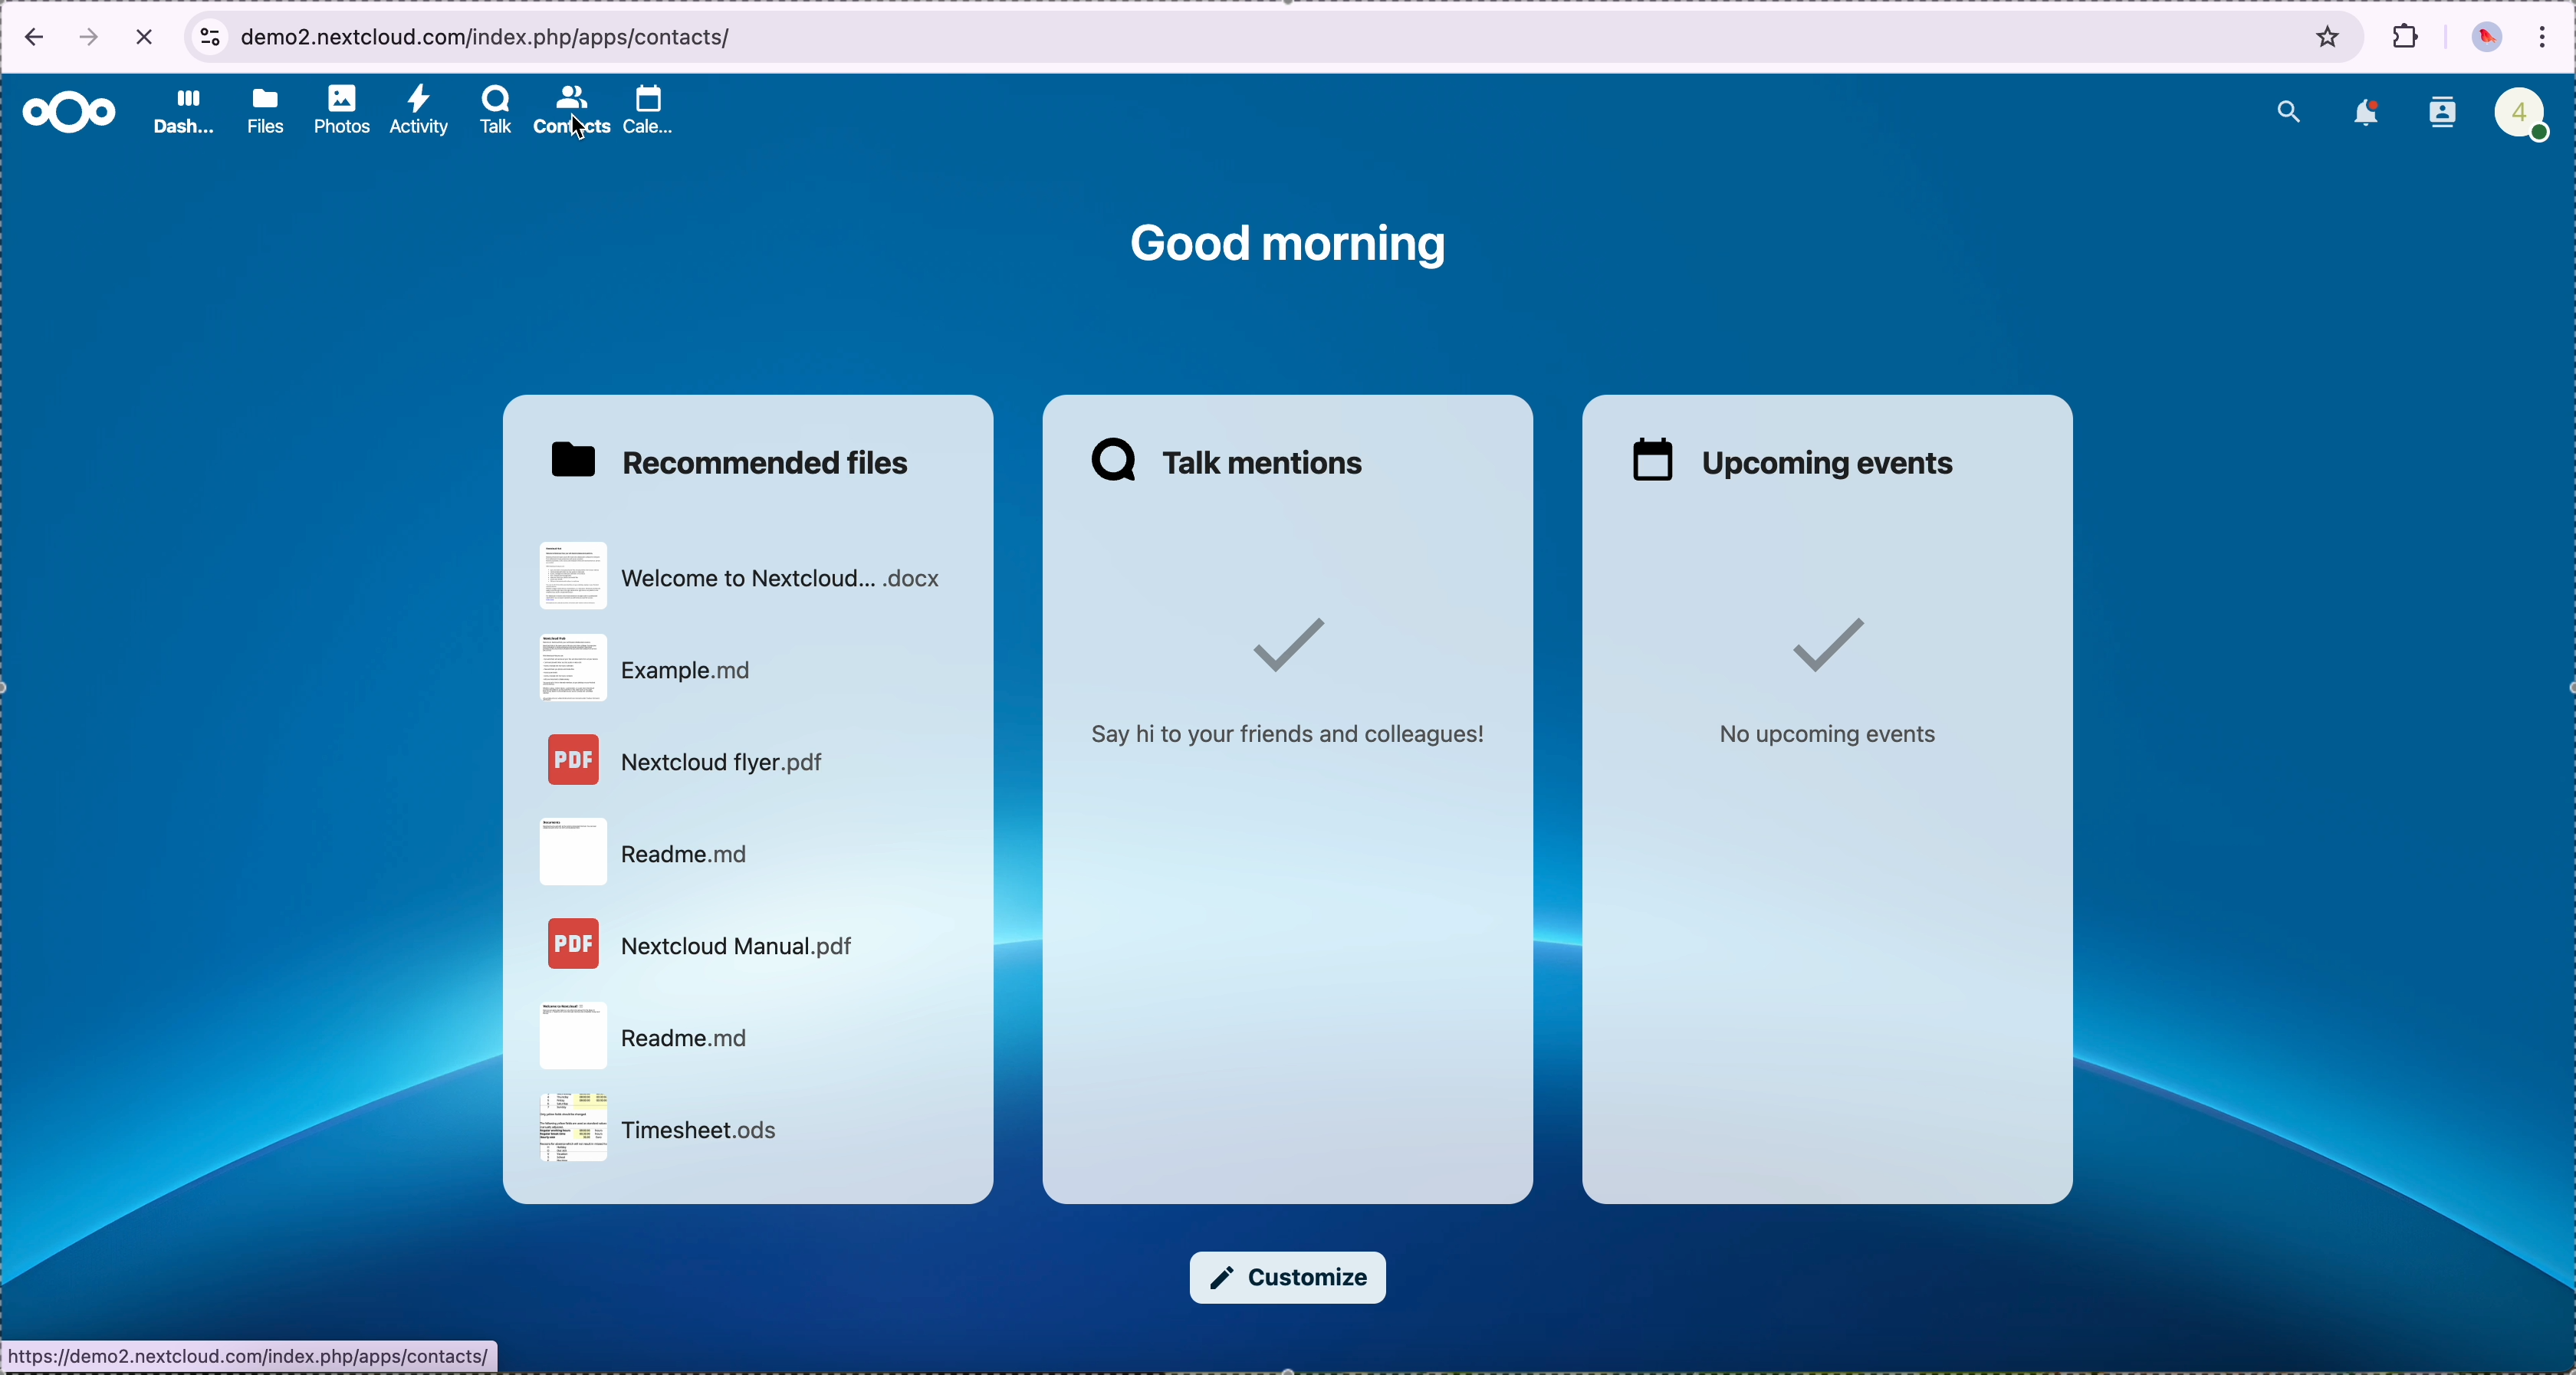 This screenshot has height=1375, width=2576. I want to click on file, so click(655, 1035).